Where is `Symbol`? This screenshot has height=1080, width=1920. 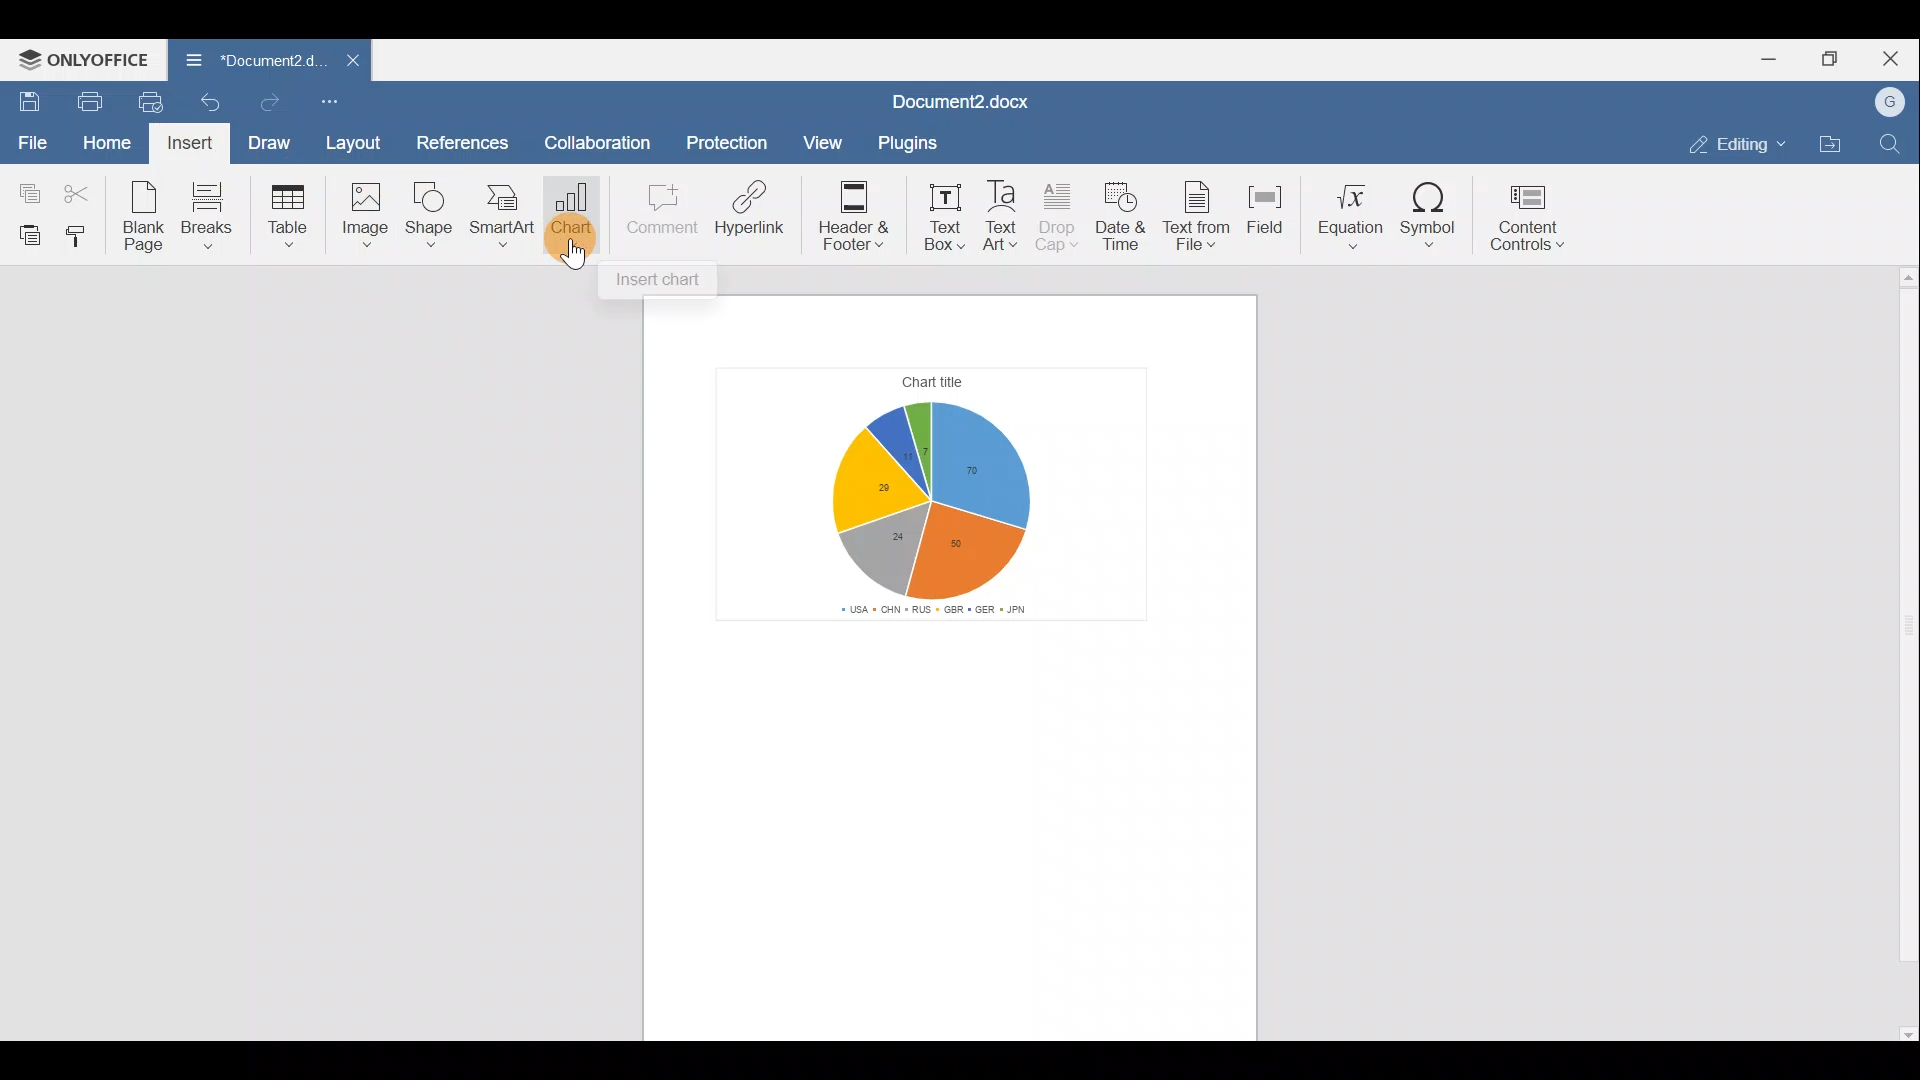 Symbol is located at coordinates (1430, 220).